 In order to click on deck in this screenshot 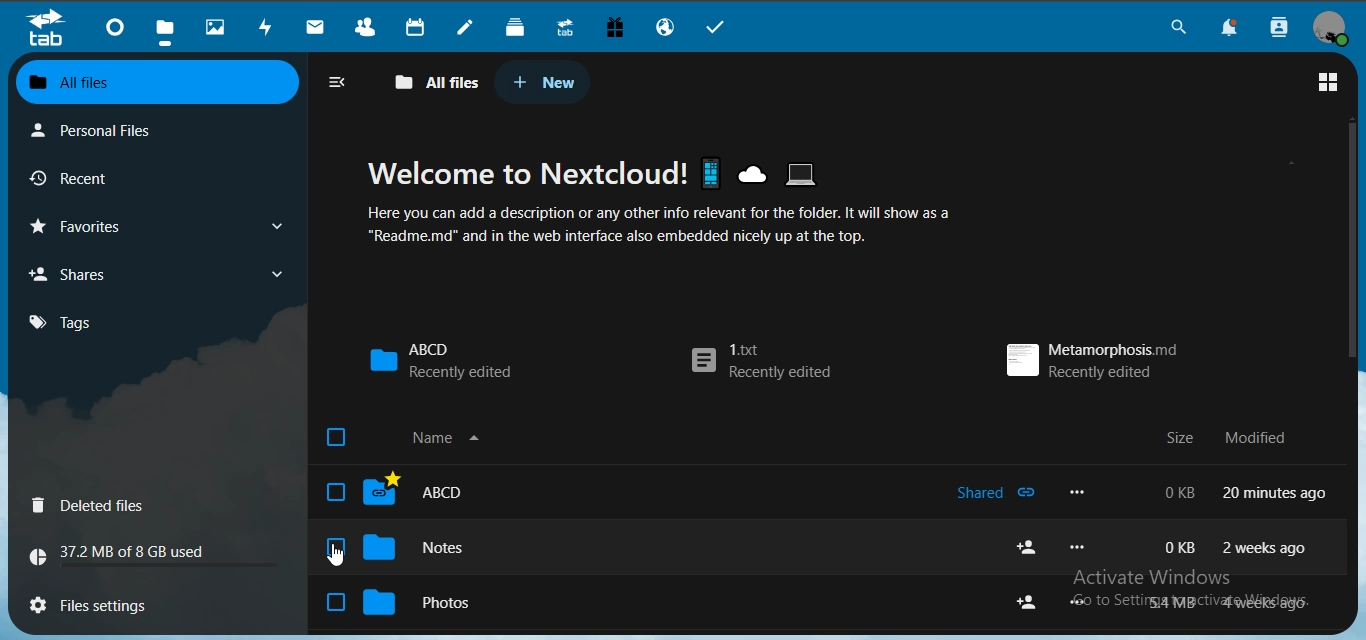, I will do `click(519, 27)`.